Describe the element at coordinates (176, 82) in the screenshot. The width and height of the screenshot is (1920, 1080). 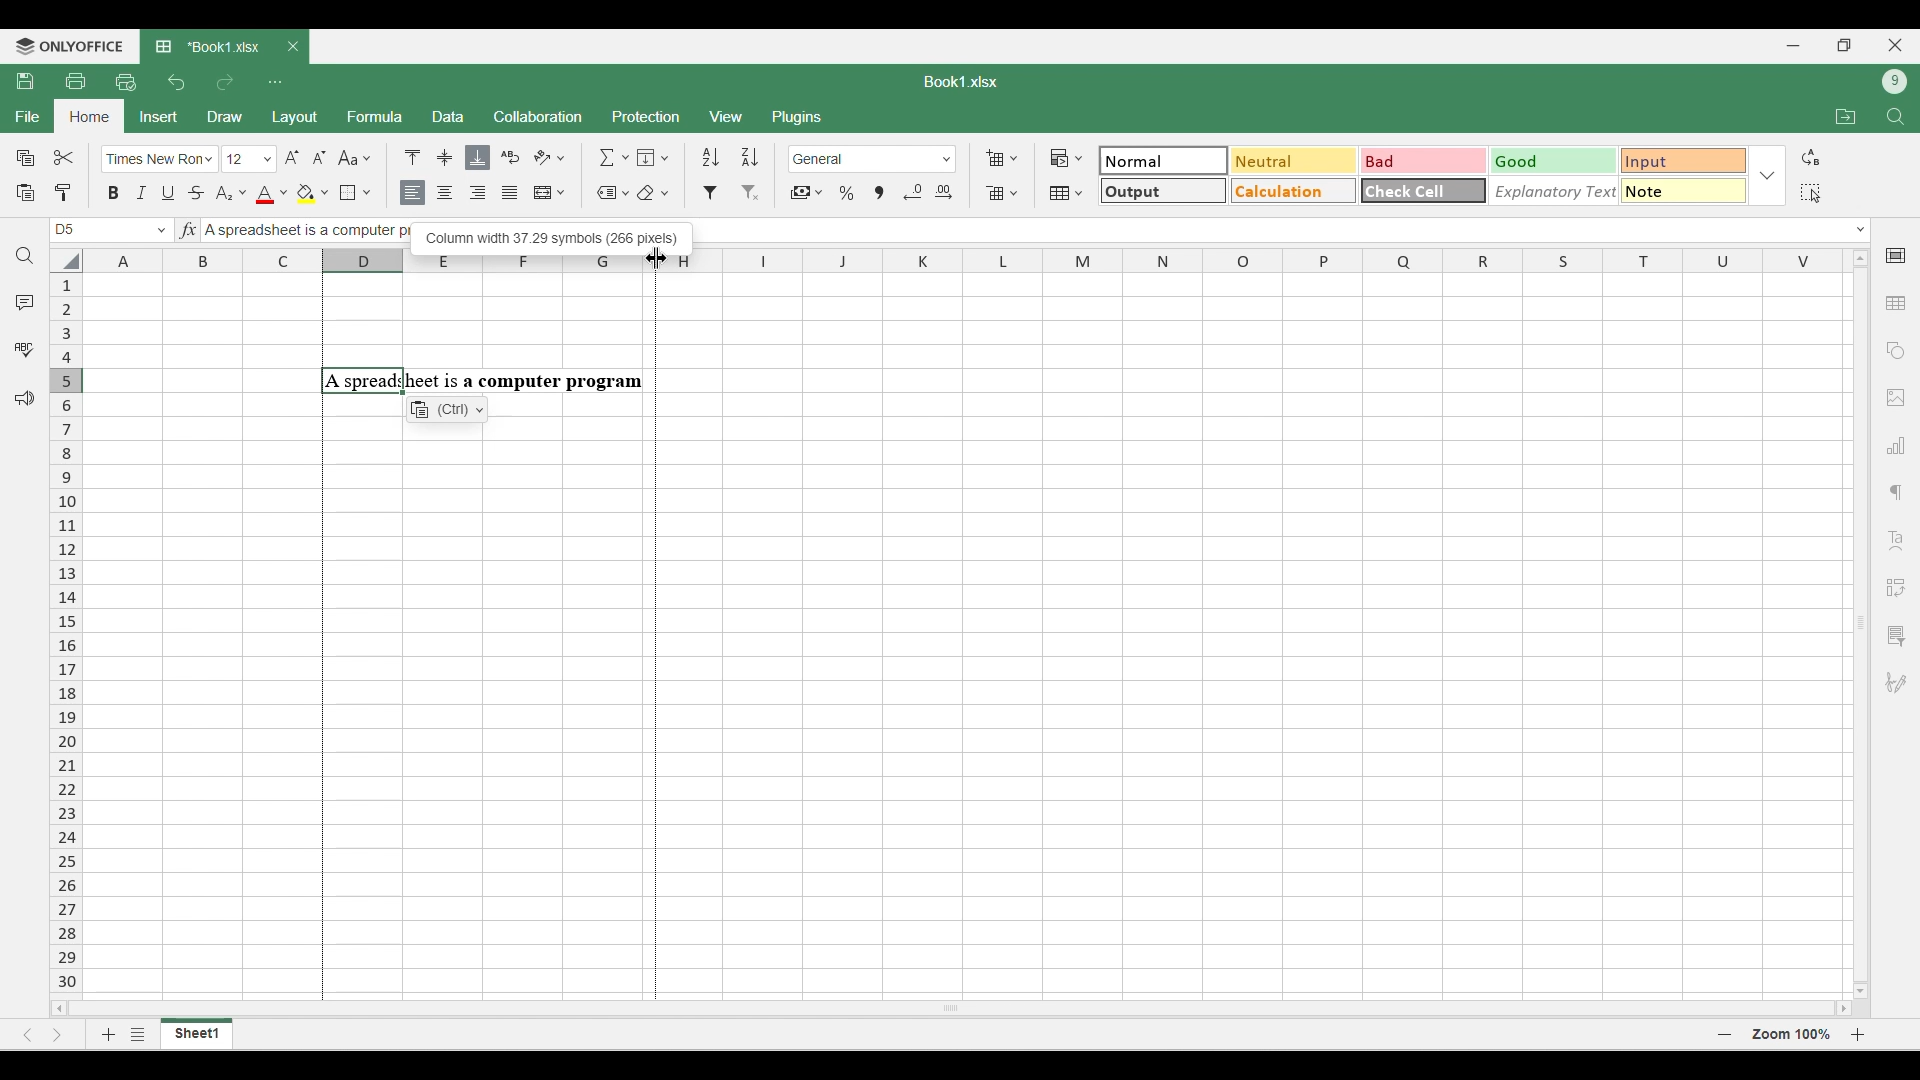
I see `Undo` at that location.